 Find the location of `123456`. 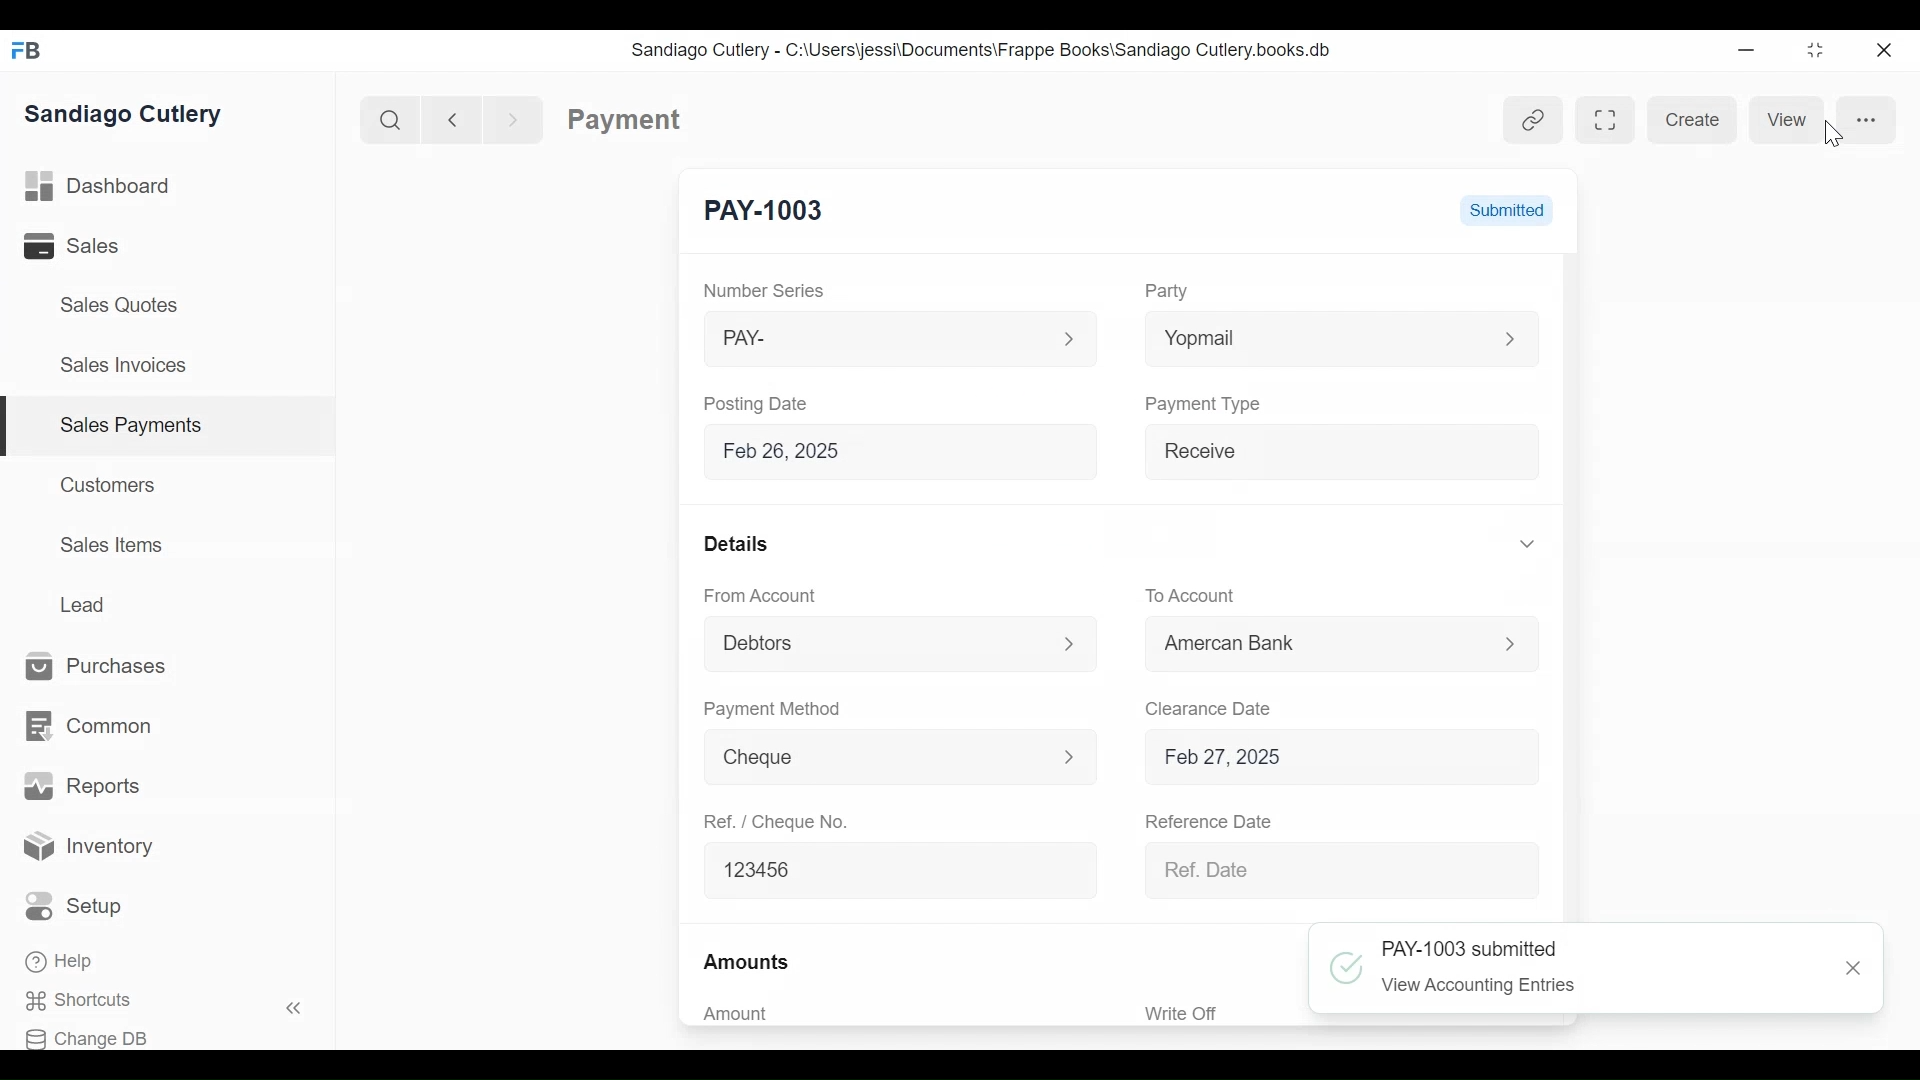

123456 is located at coordinates (899, 871).